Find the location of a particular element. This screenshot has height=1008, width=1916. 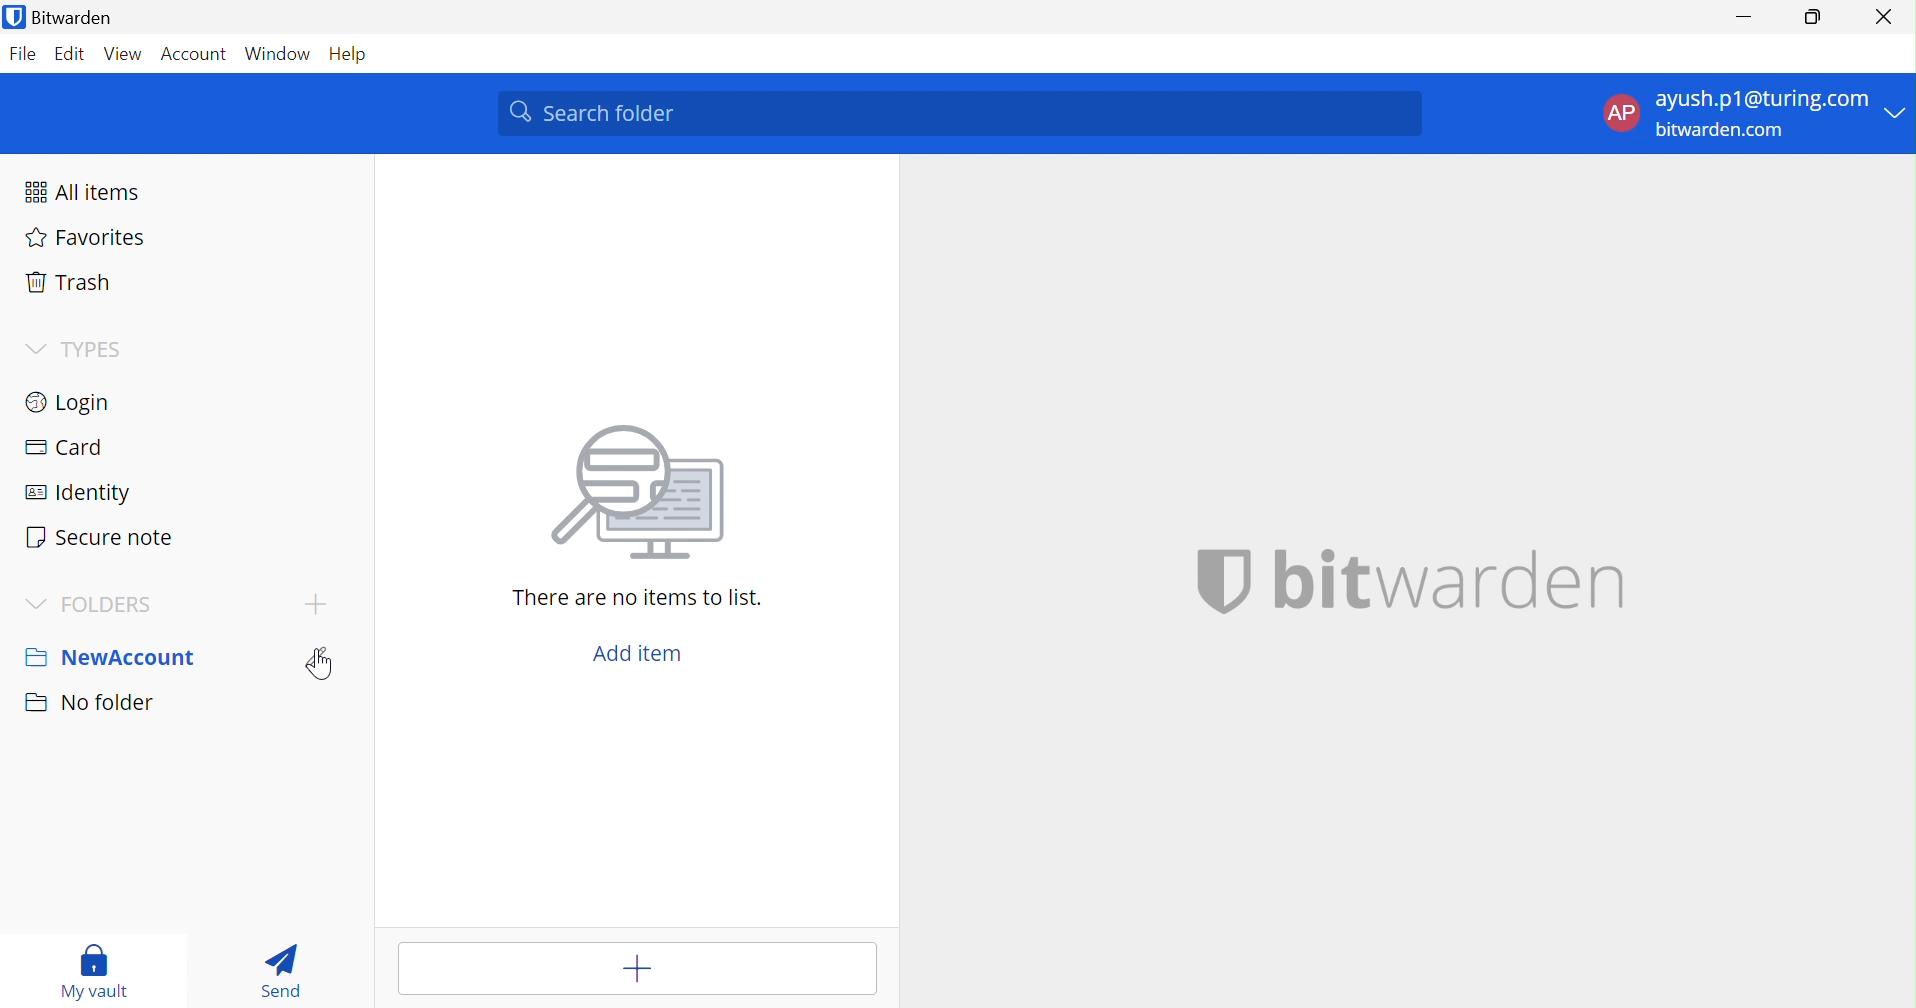

searching for file image is located at coordinates (640, 495).